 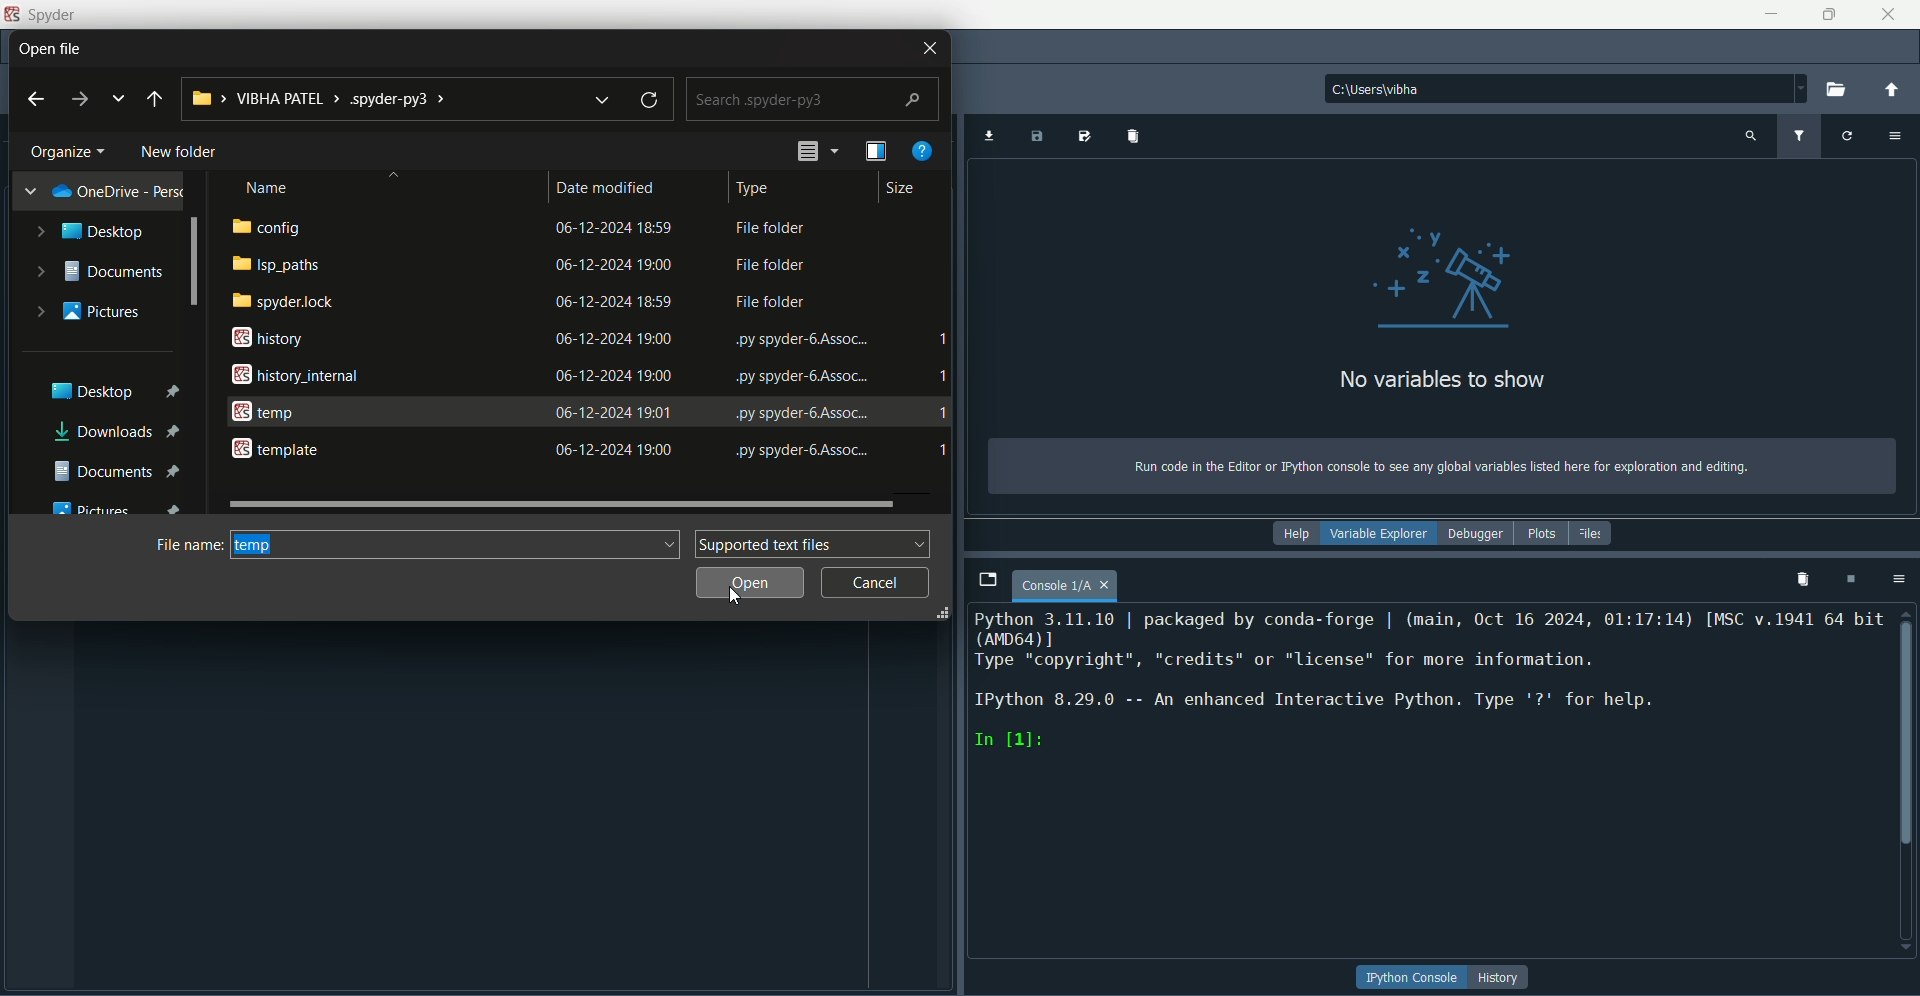 I want to click on history, so click(x=260, y=338).